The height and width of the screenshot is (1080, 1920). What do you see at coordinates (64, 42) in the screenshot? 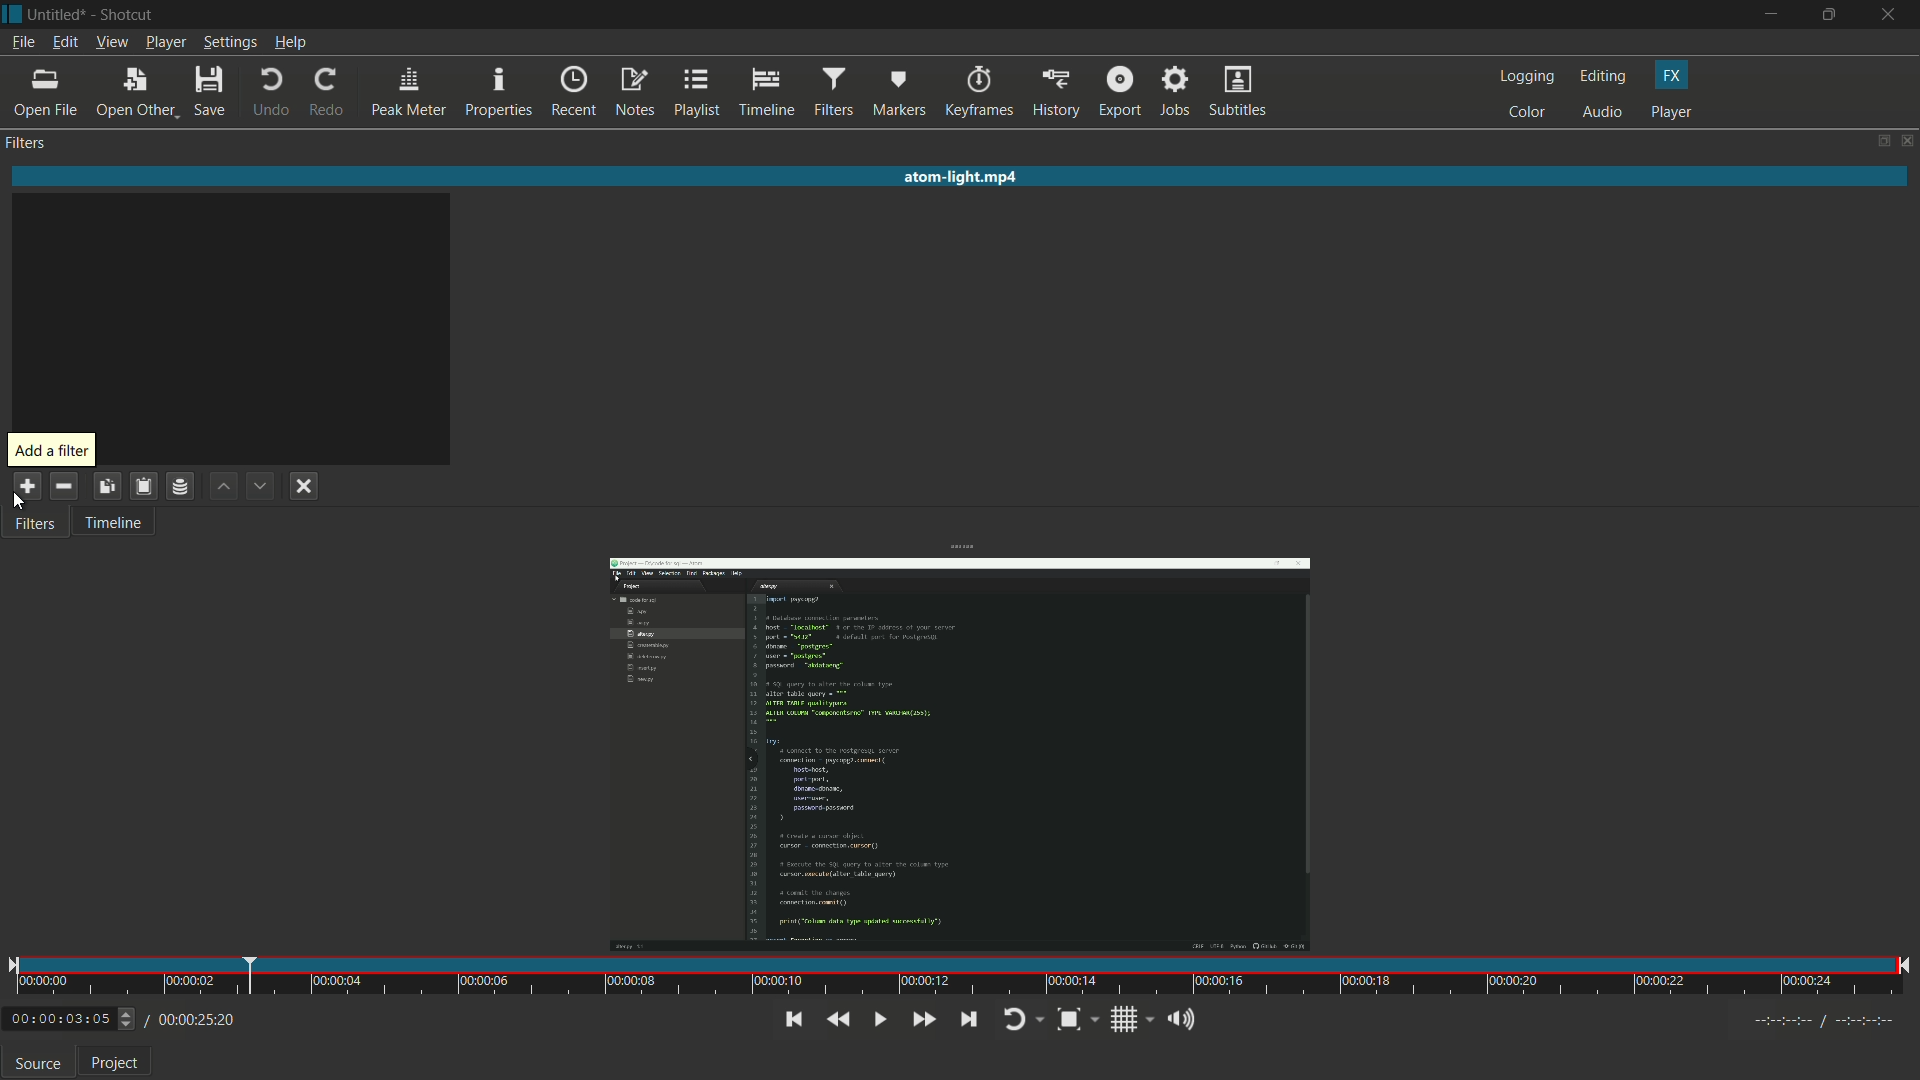
I see `edit menu` at bounding box center [64, 42].